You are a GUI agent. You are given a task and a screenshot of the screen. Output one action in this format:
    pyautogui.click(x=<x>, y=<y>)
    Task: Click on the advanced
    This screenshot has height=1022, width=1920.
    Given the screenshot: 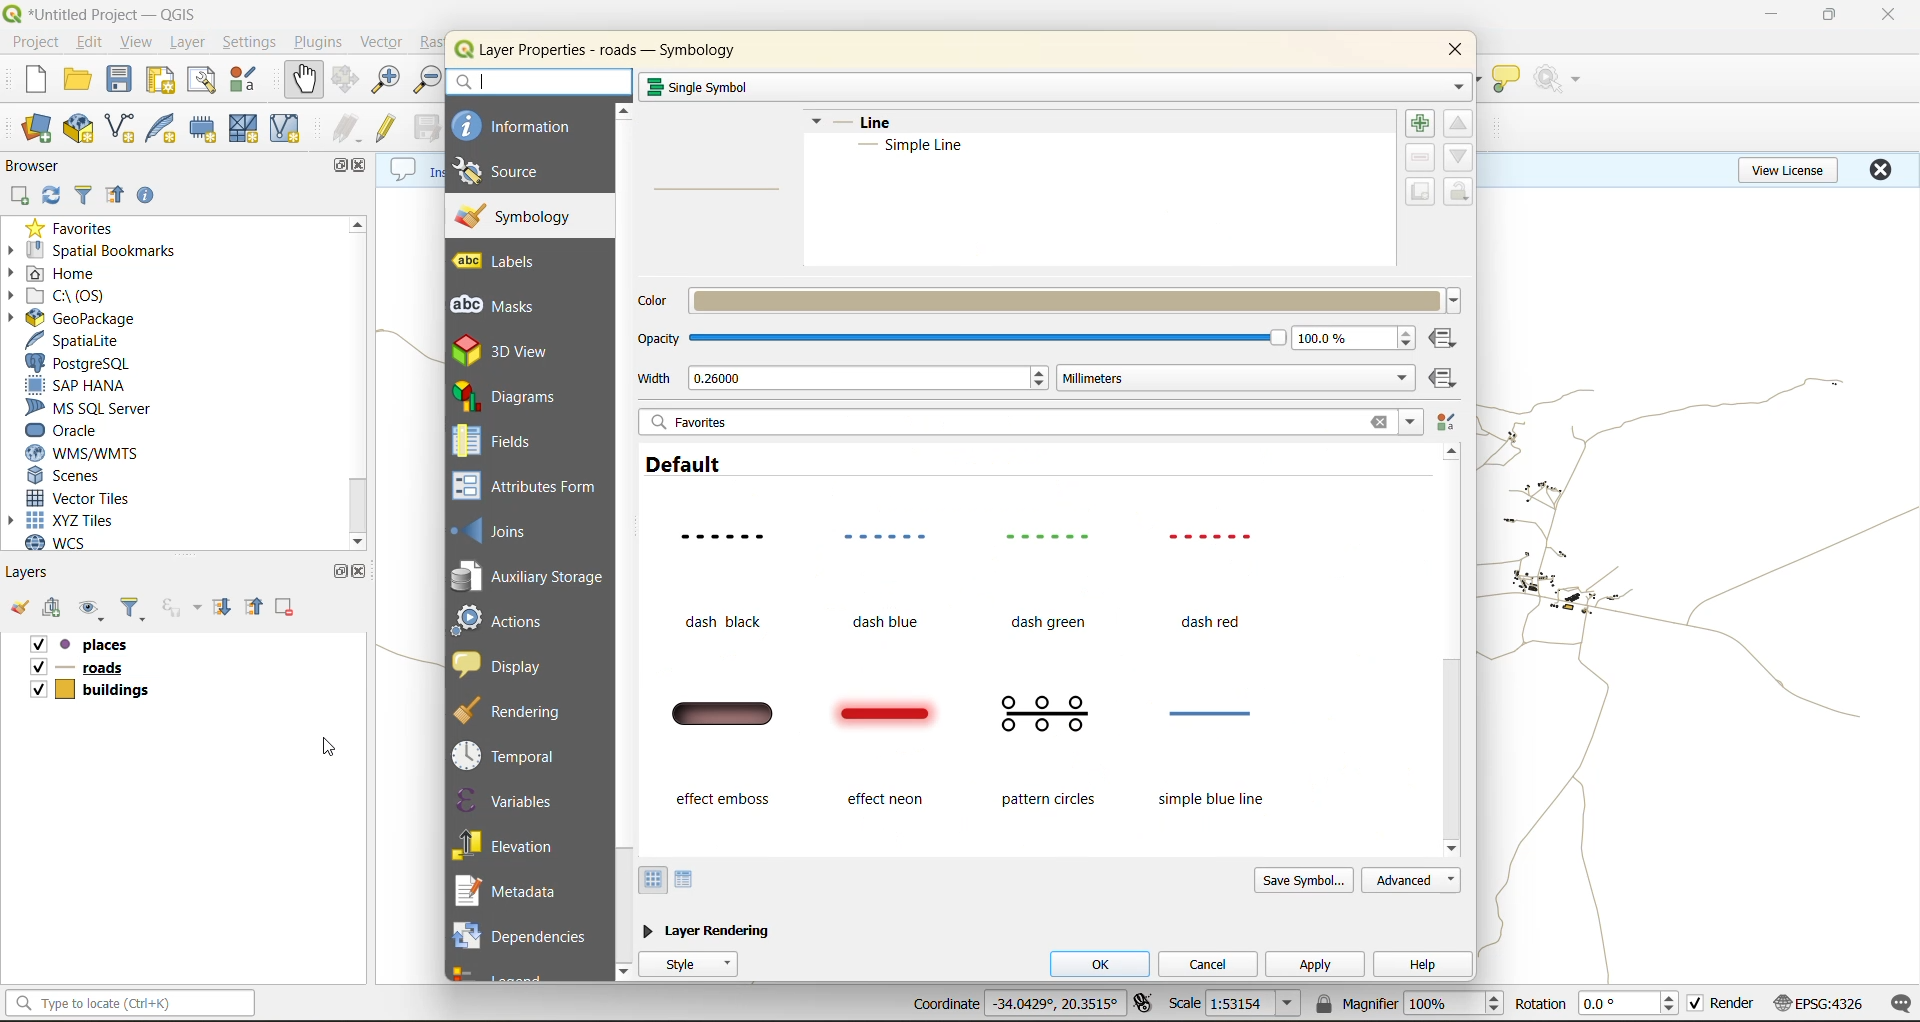 What is the action you would take?
    pyautogui.click(x=1413, y=880)
    